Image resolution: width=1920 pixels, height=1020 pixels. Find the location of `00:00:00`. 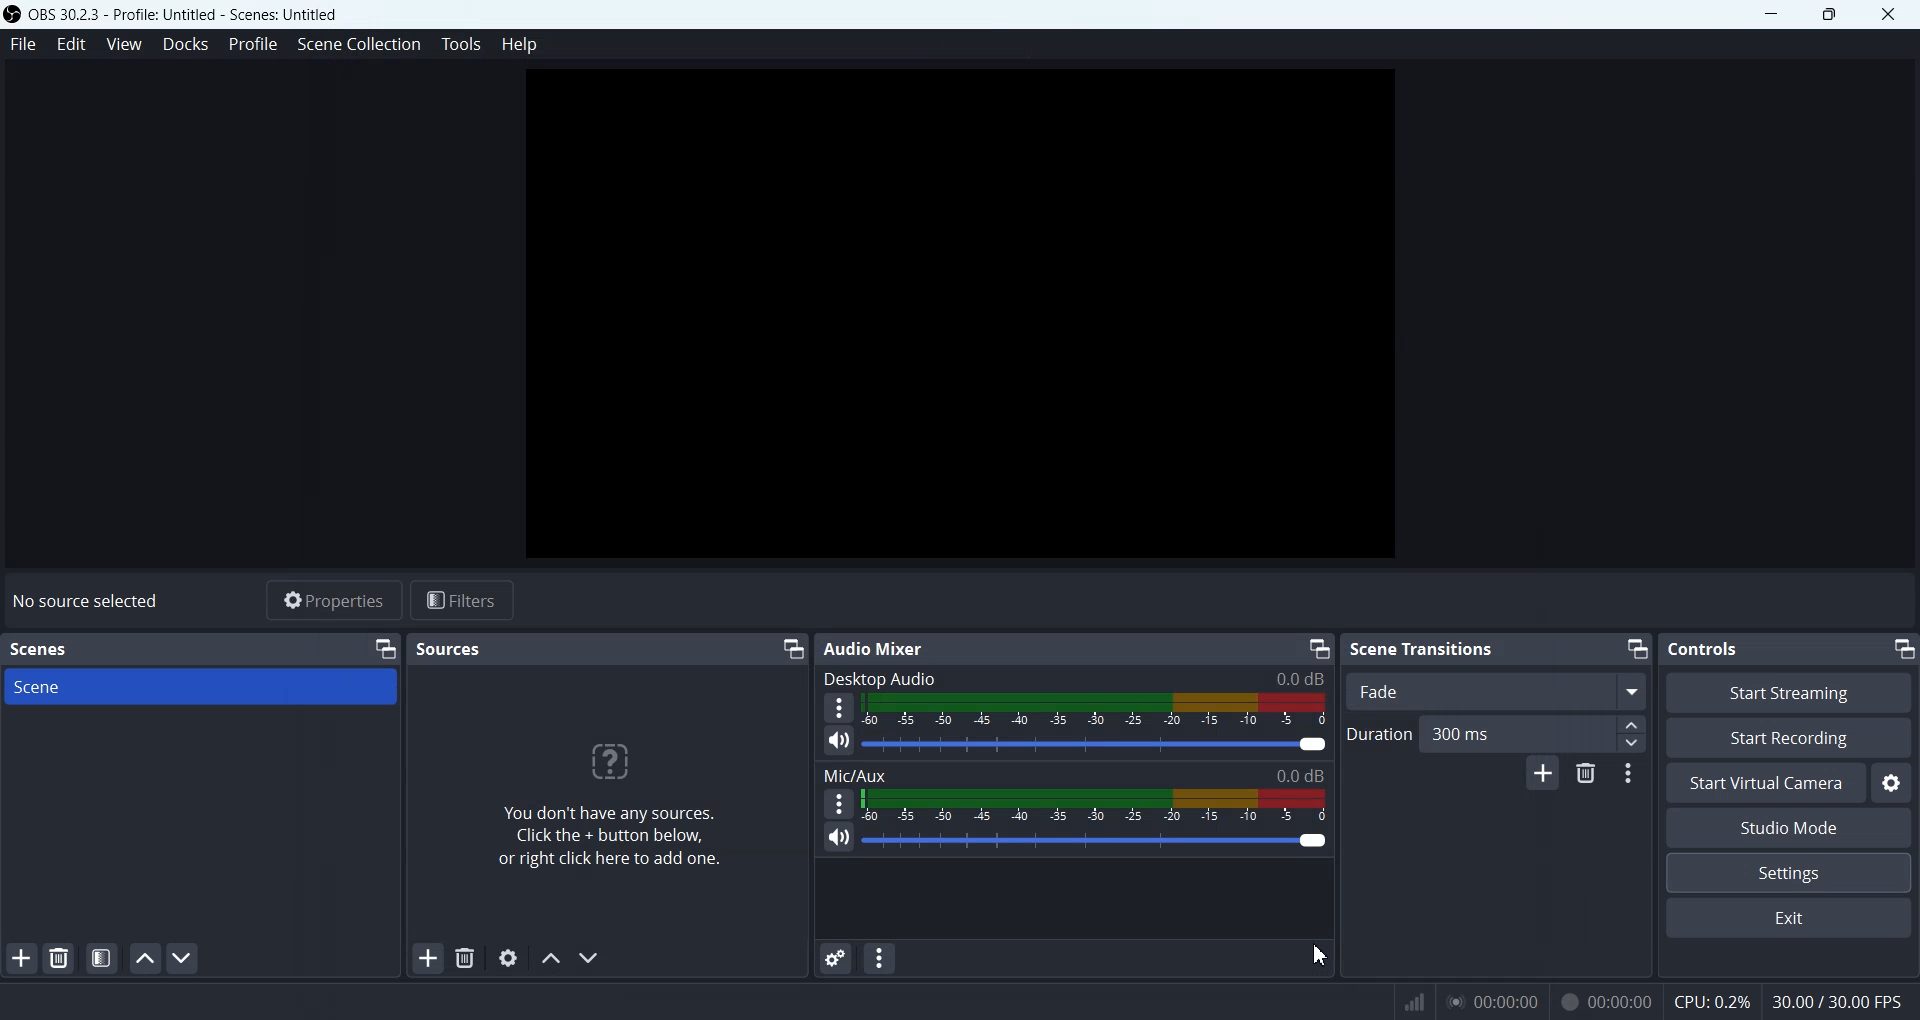

00:00:00 is located at coordinates (1601, 1001).